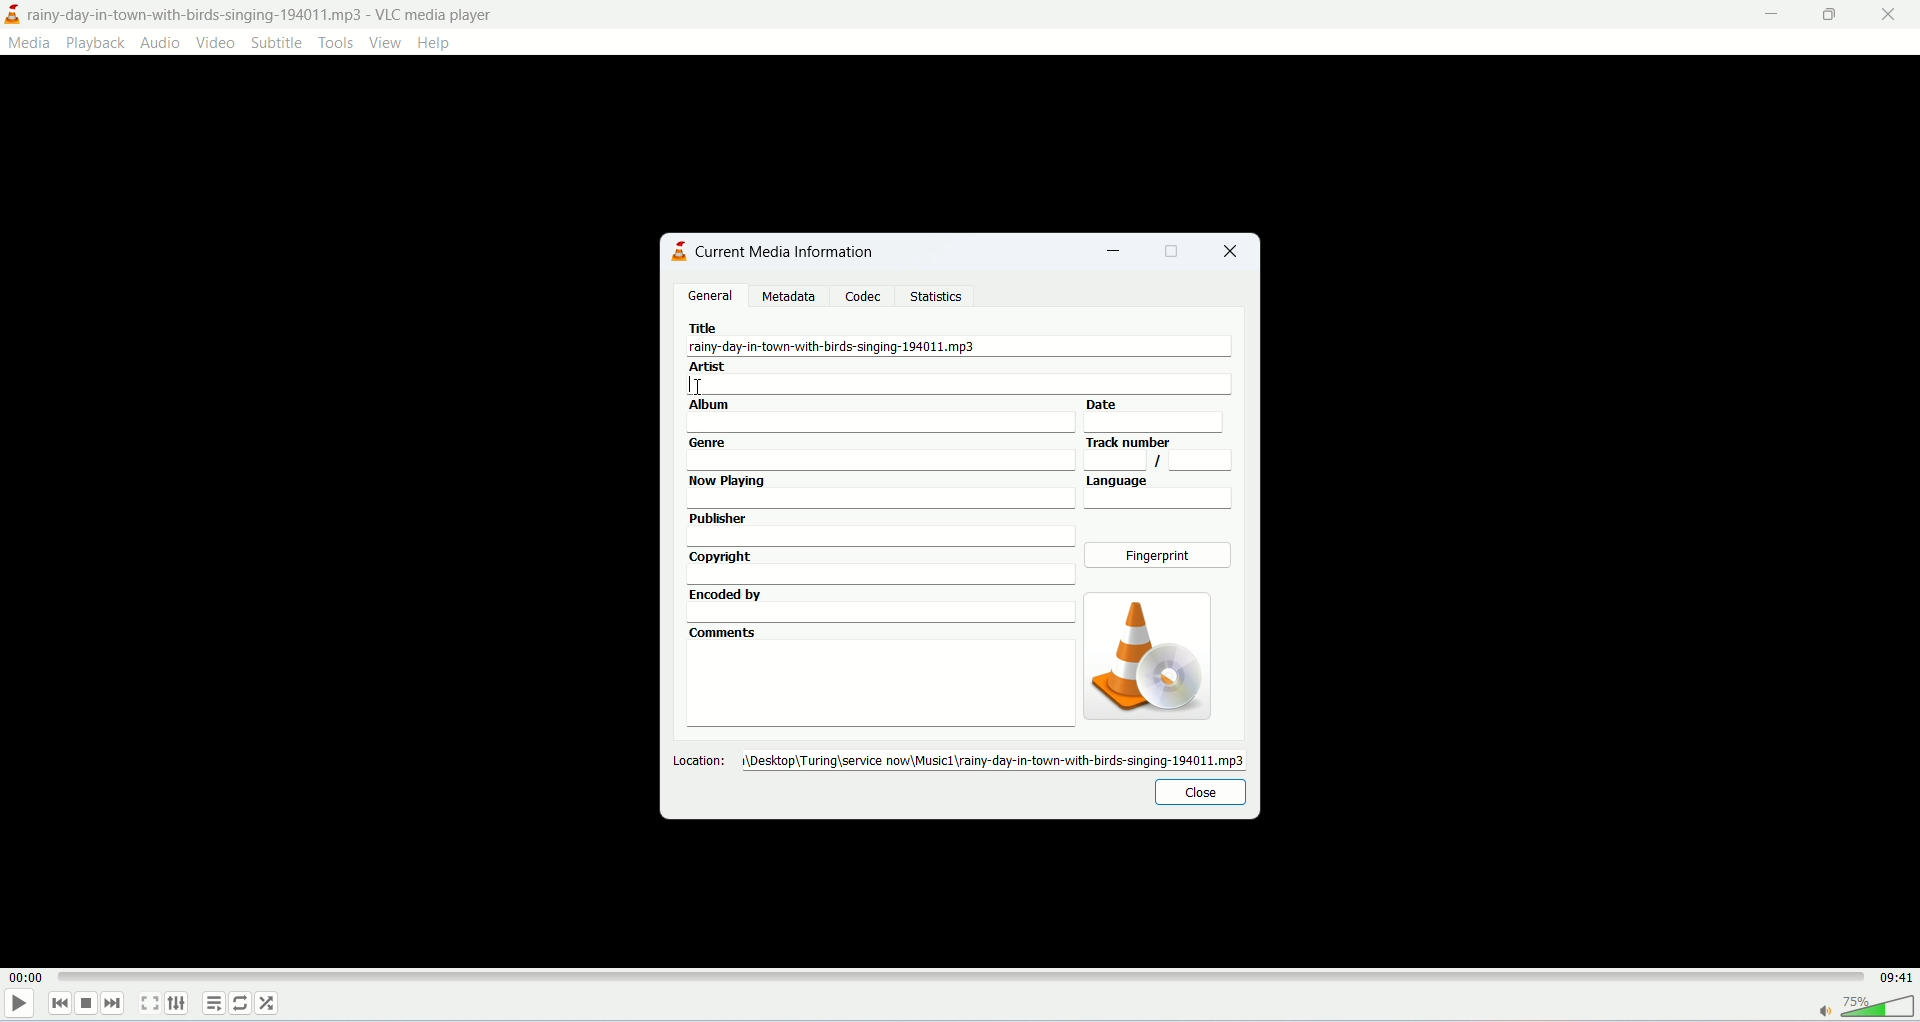  What do you see at coordinates (868, 296) in the screenshot?
I see `codec` at bounding box center [868, 296].